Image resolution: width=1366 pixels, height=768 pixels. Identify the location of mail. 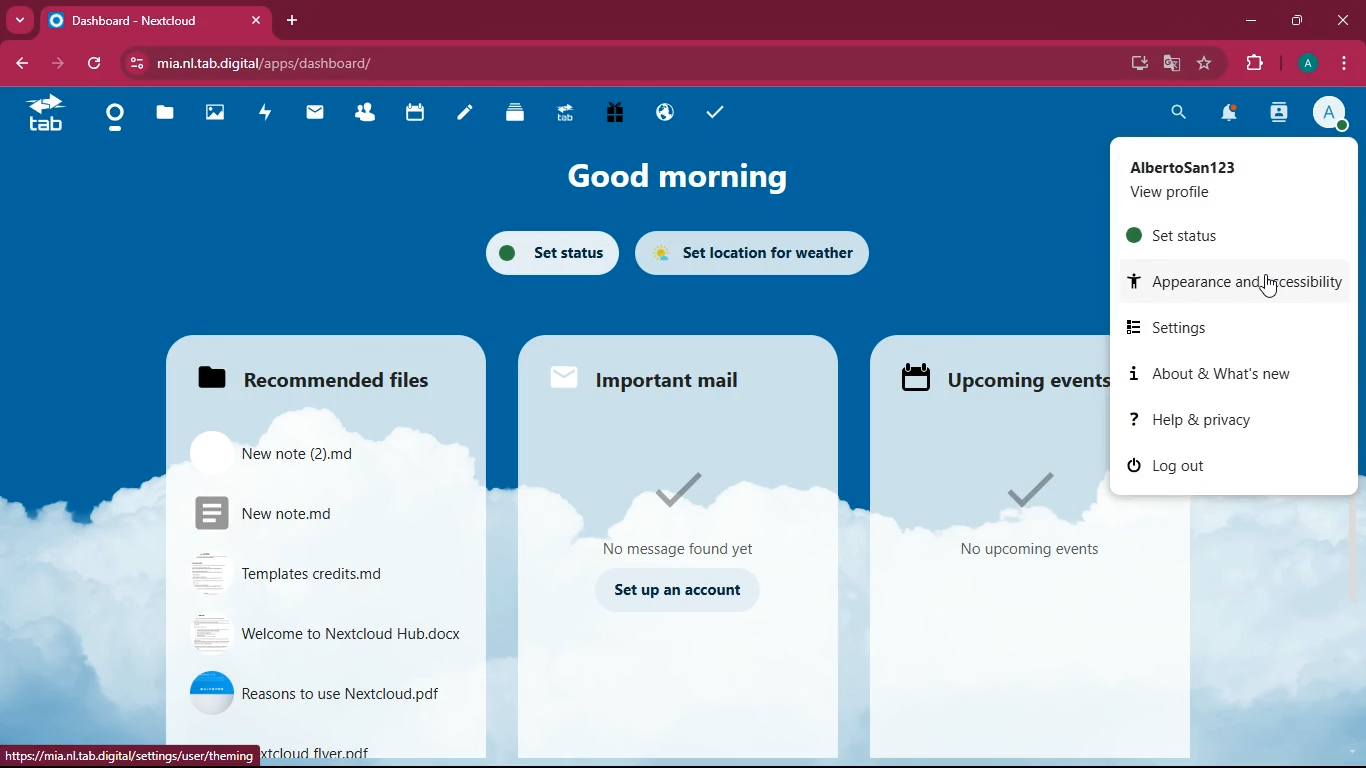
(316, 112).